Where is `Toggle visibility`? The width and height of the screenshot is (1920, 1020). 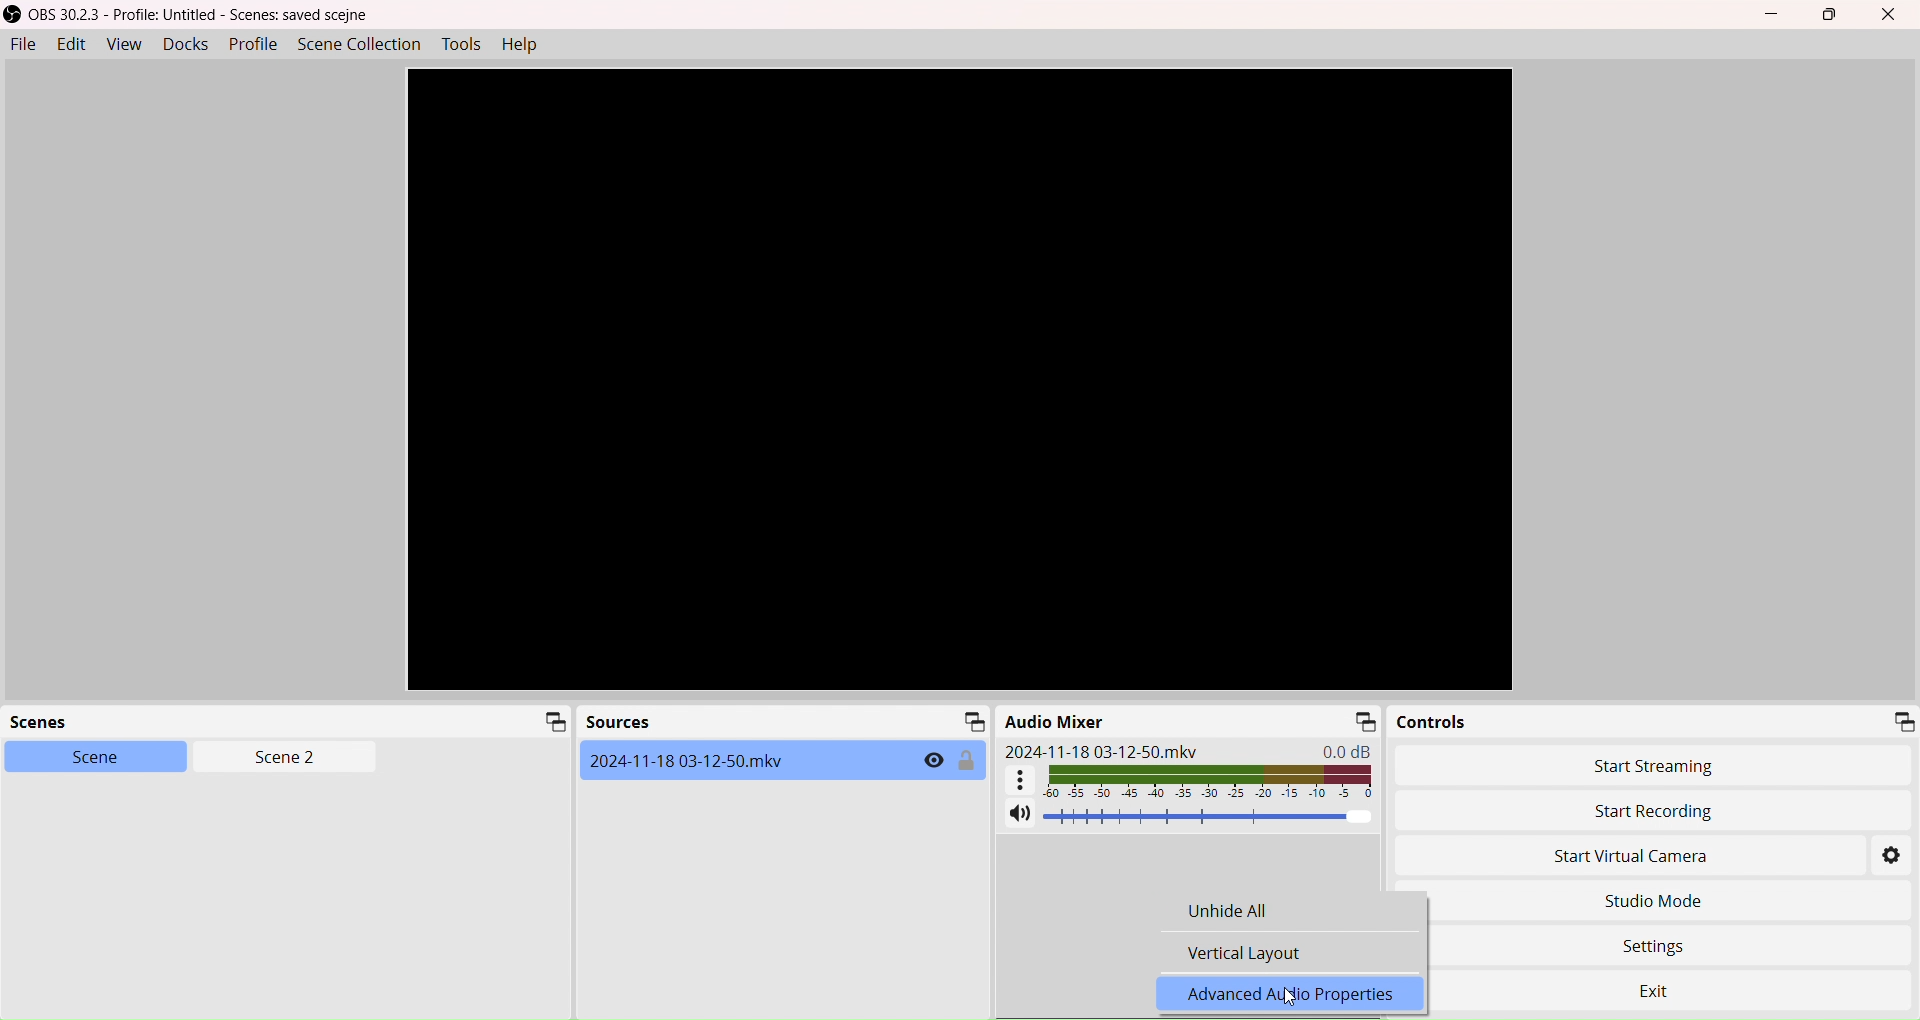 Toggle visibility is located at coordinates (933, 761).